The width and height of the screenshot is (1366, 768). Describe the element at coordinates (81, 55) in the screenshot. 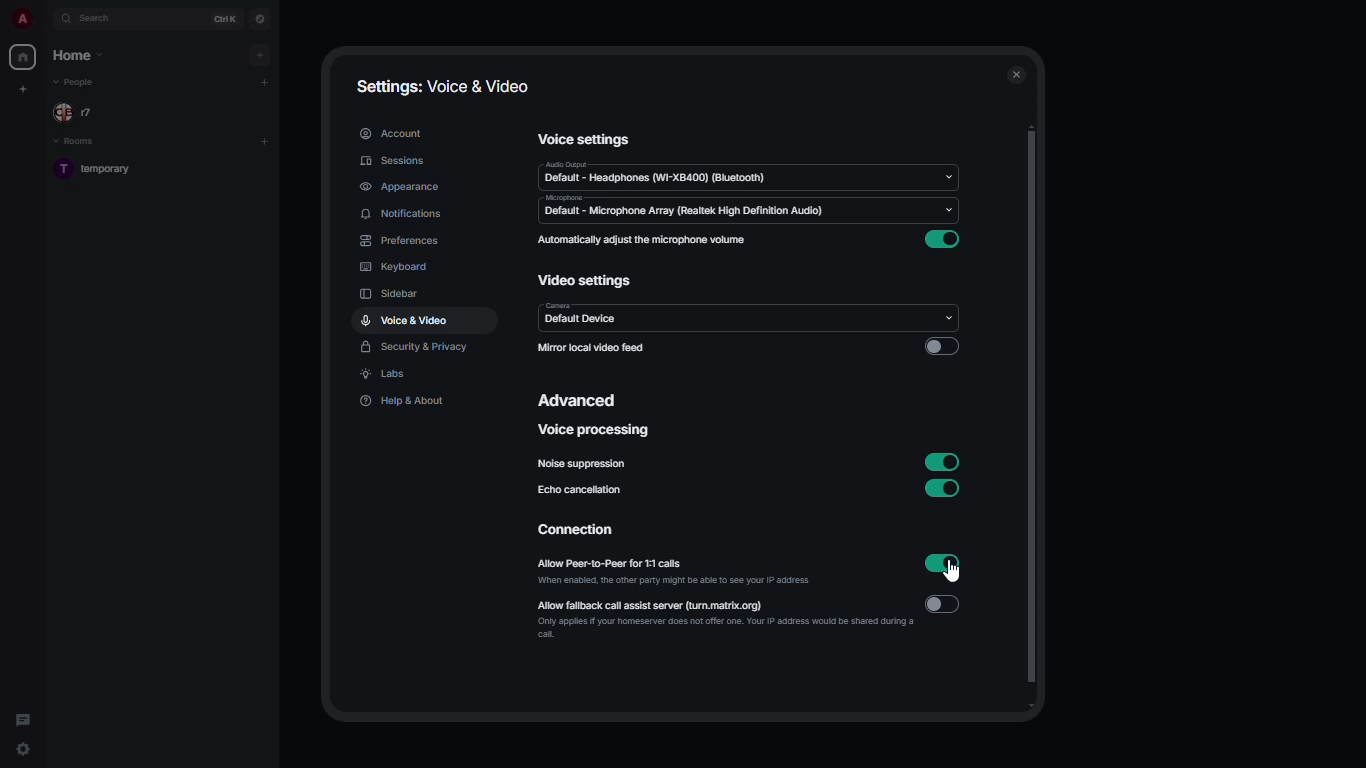

I see `home` at that location.